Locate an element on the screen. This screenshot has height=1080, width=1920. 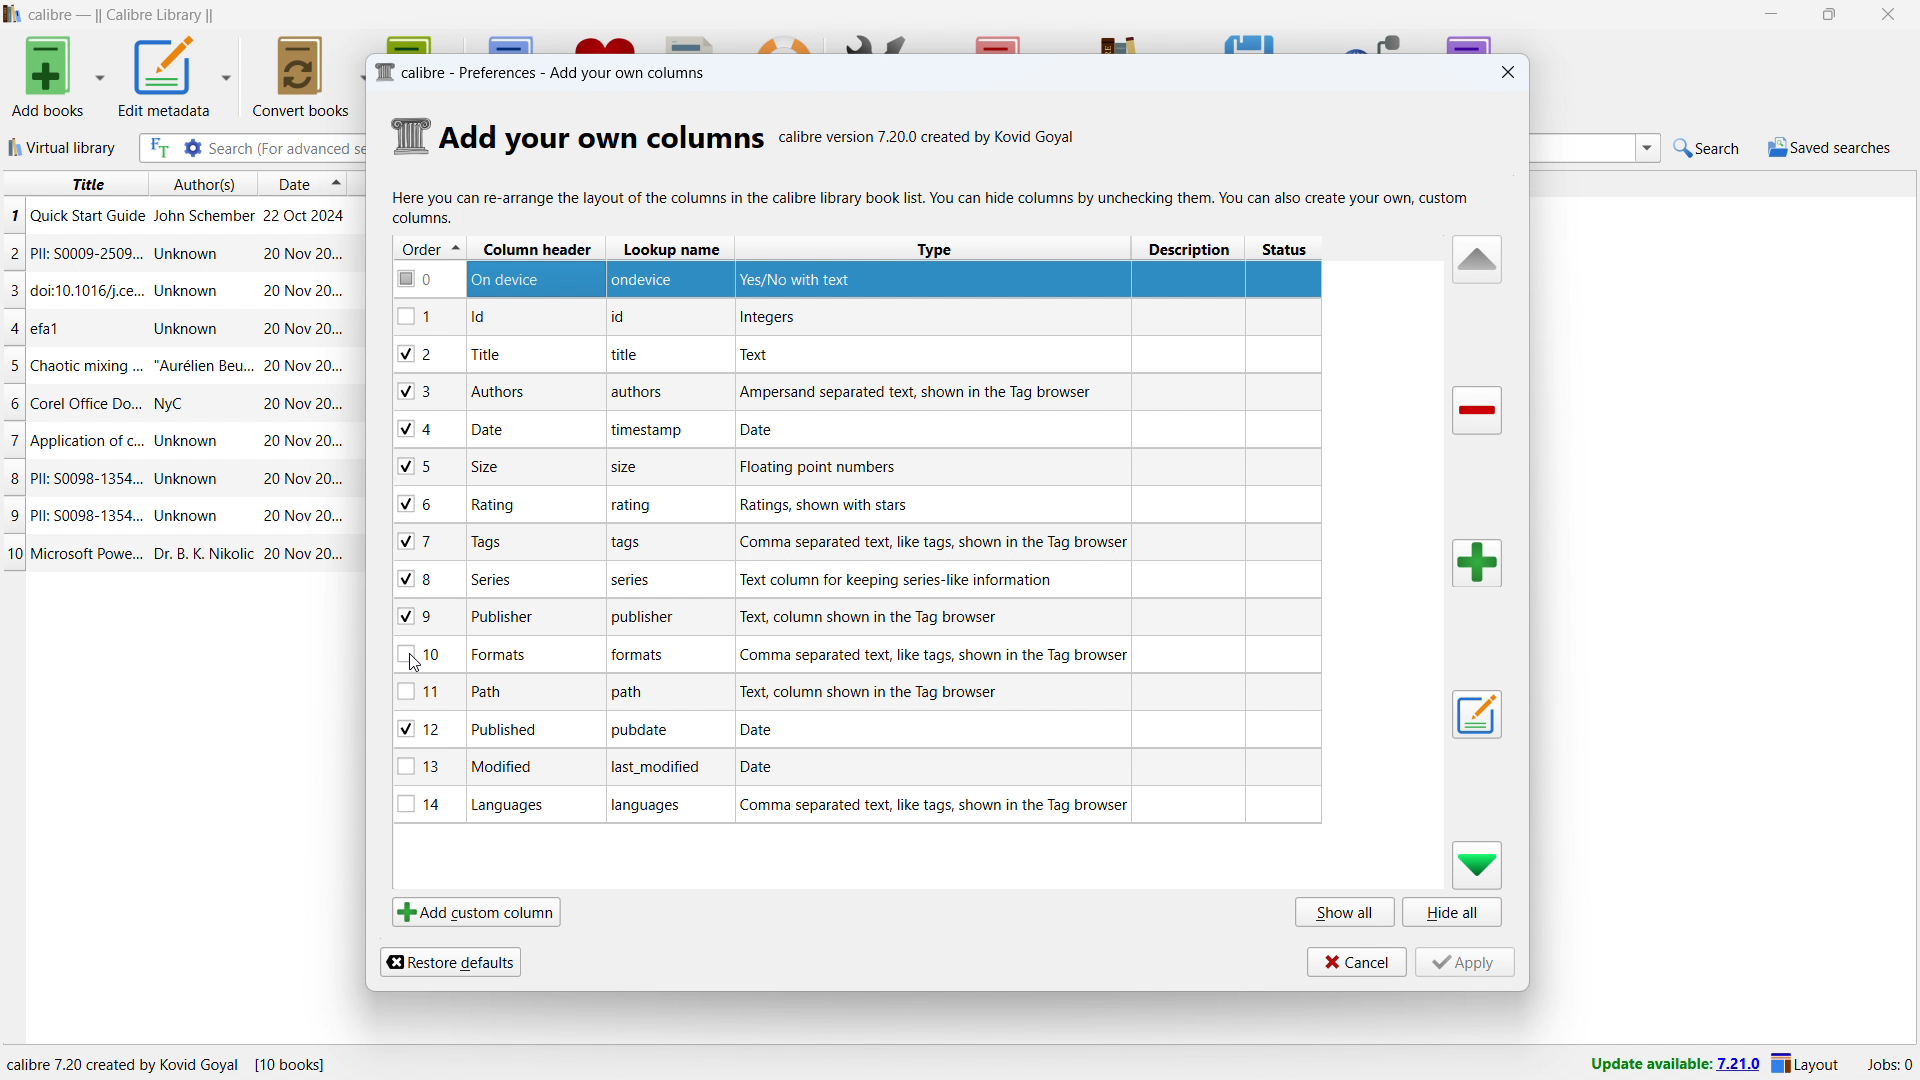
close is located at coordinates (1890, 14).